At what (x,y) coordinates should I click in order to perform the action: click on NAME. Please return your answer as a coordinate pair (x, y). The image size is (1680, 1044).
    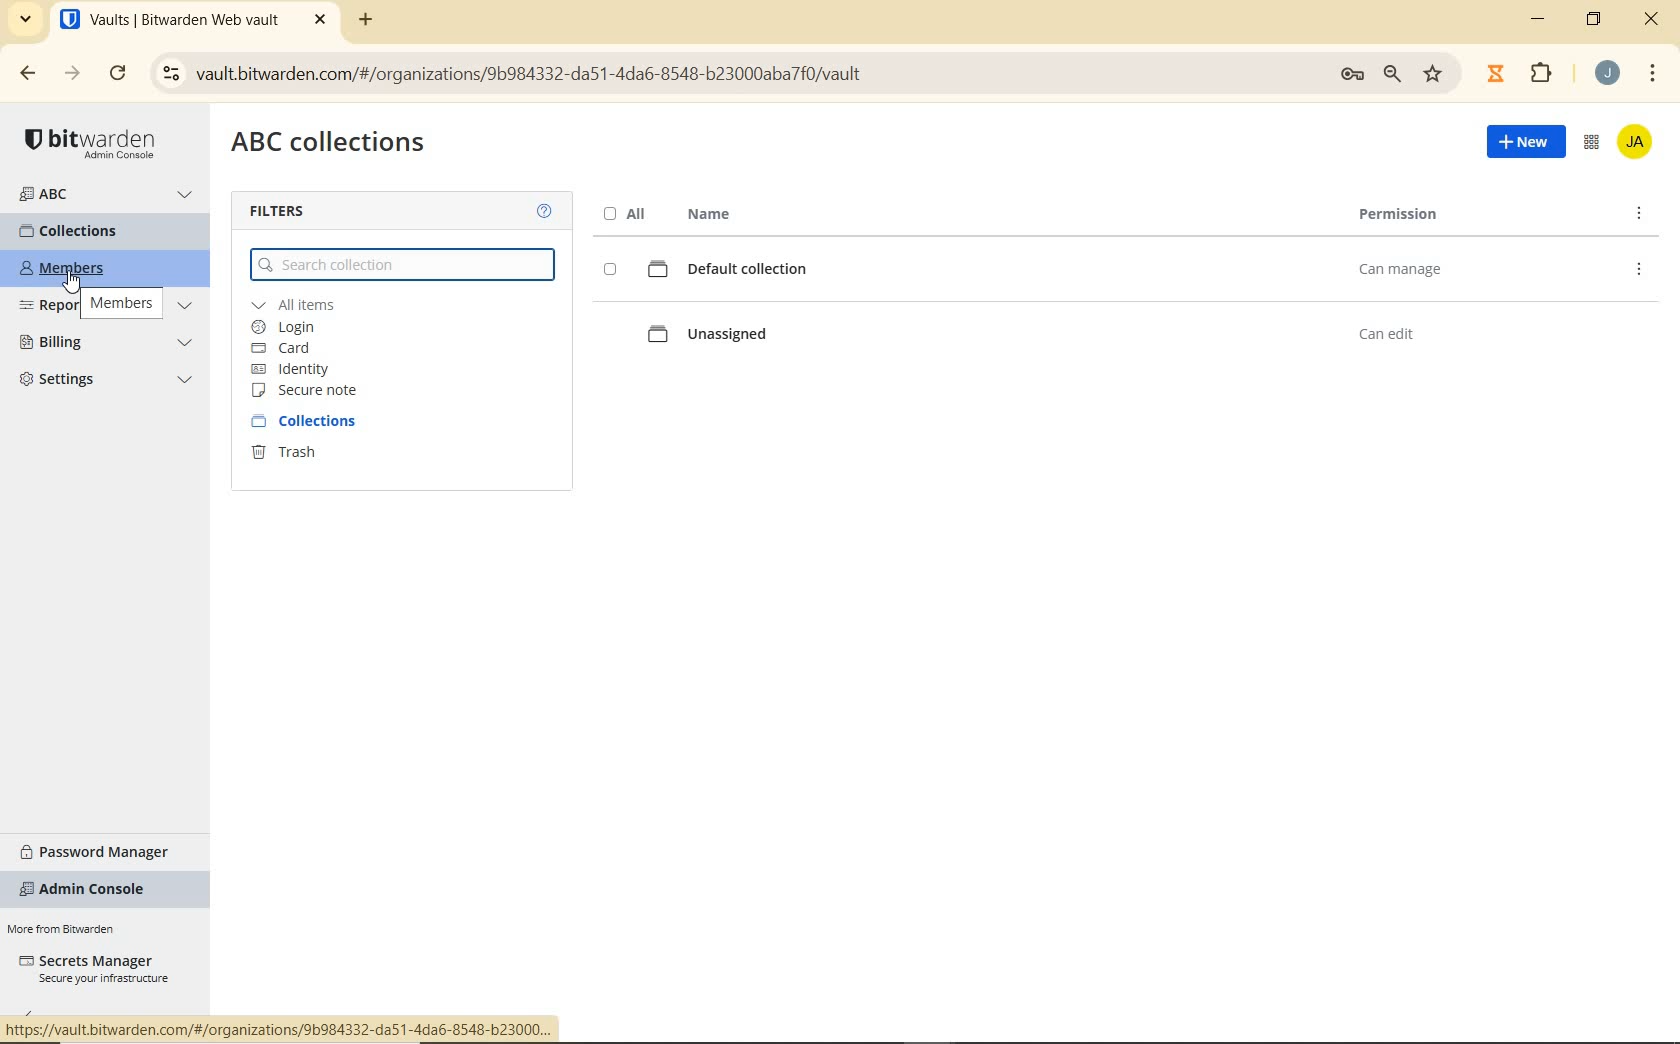
    Looking at the image, I should click on (706, 213).